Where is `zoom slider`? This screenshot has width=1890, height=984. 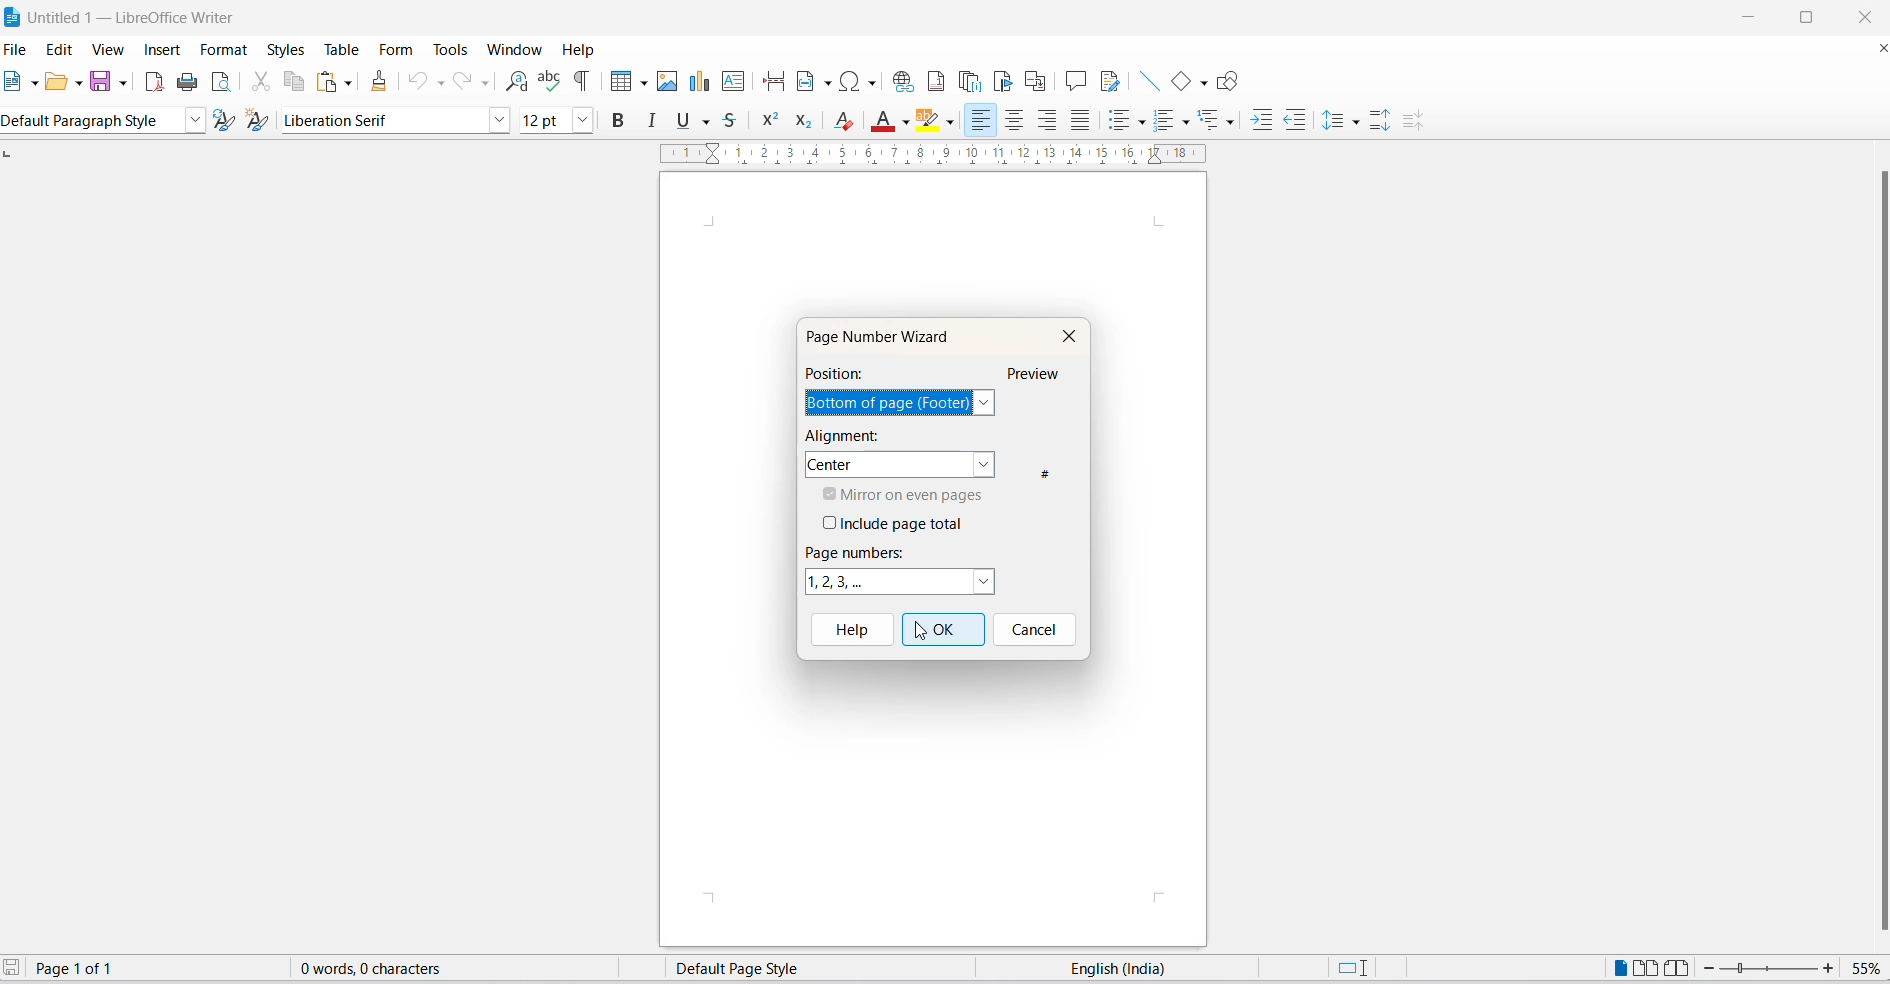
zoom slider is located at coordinates (1771, 970).